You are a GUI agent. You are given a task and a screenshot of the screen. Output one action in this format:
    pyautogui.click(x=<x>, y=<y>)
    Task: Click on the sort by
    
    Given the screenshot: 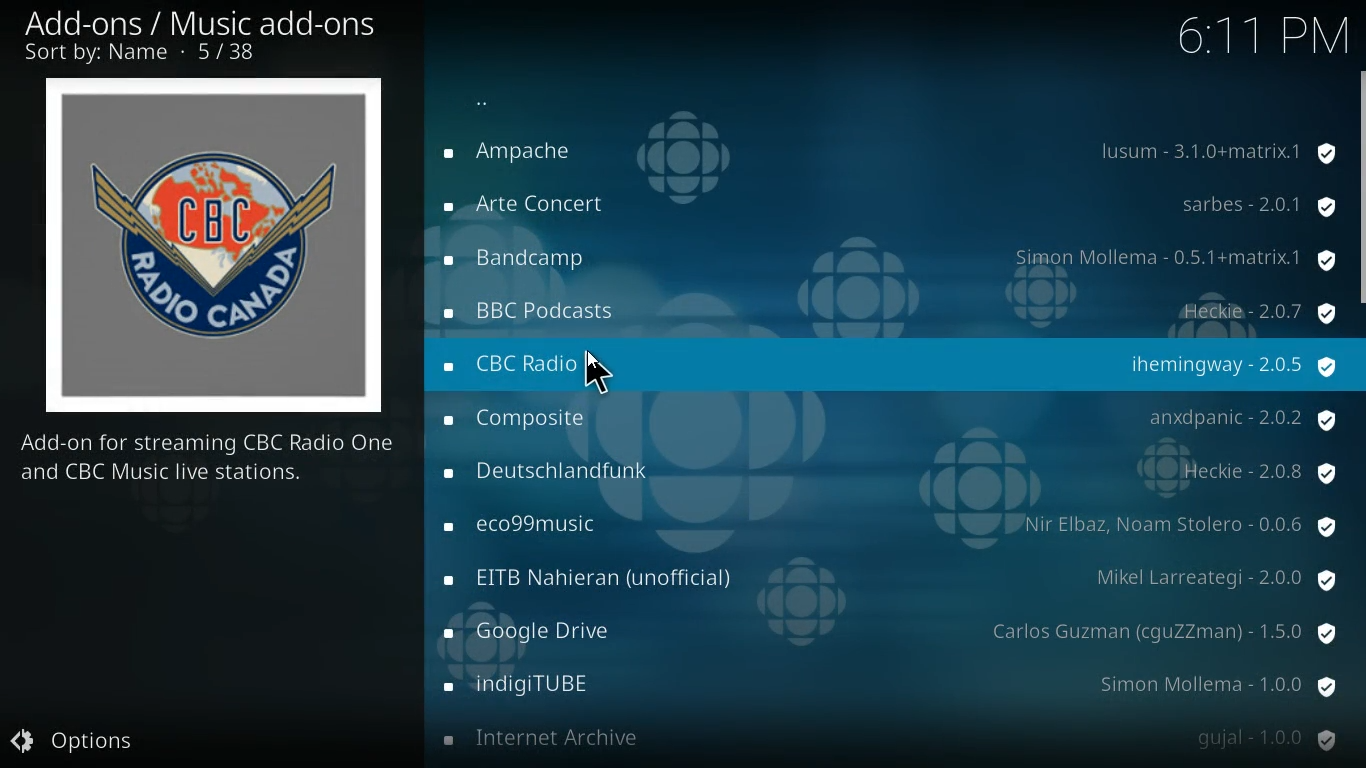 What is the action you would take?
    pyautogui.click(x=94, y=54)
    